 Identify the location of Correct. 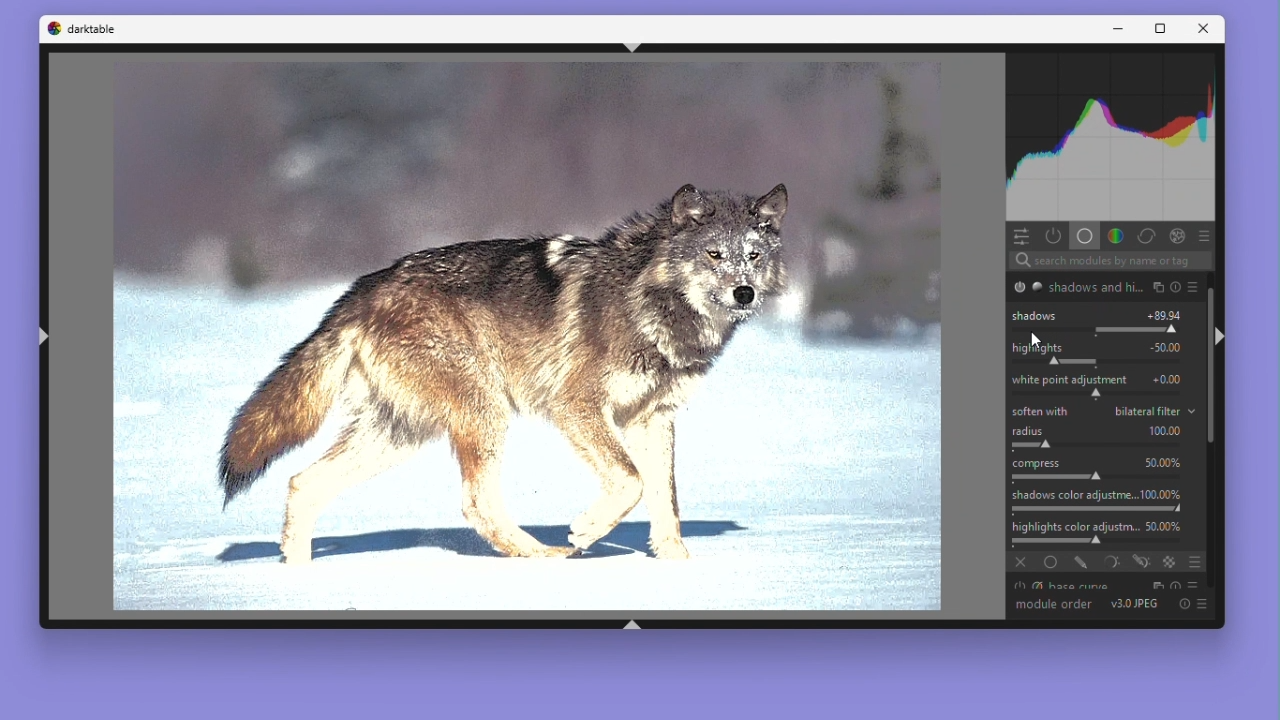
(1145, 236).